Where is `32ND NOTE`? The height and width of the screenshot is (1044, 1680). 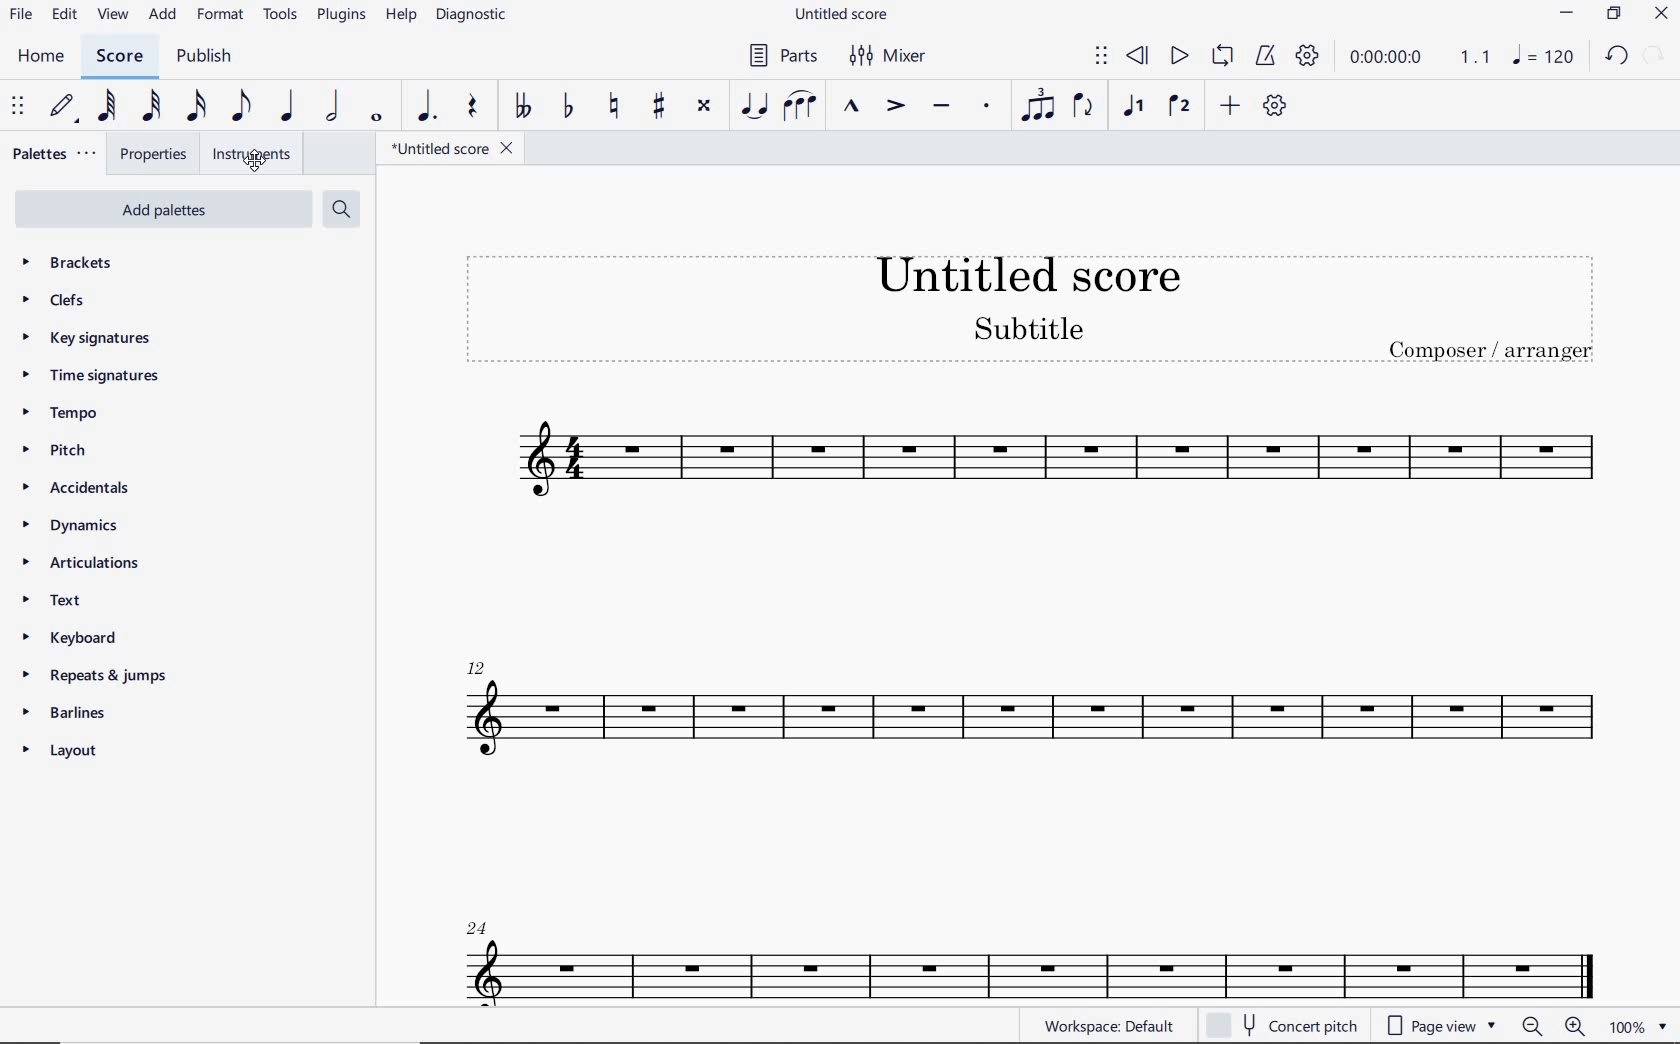 32ND NOTE is located at coordinates (151, 107).